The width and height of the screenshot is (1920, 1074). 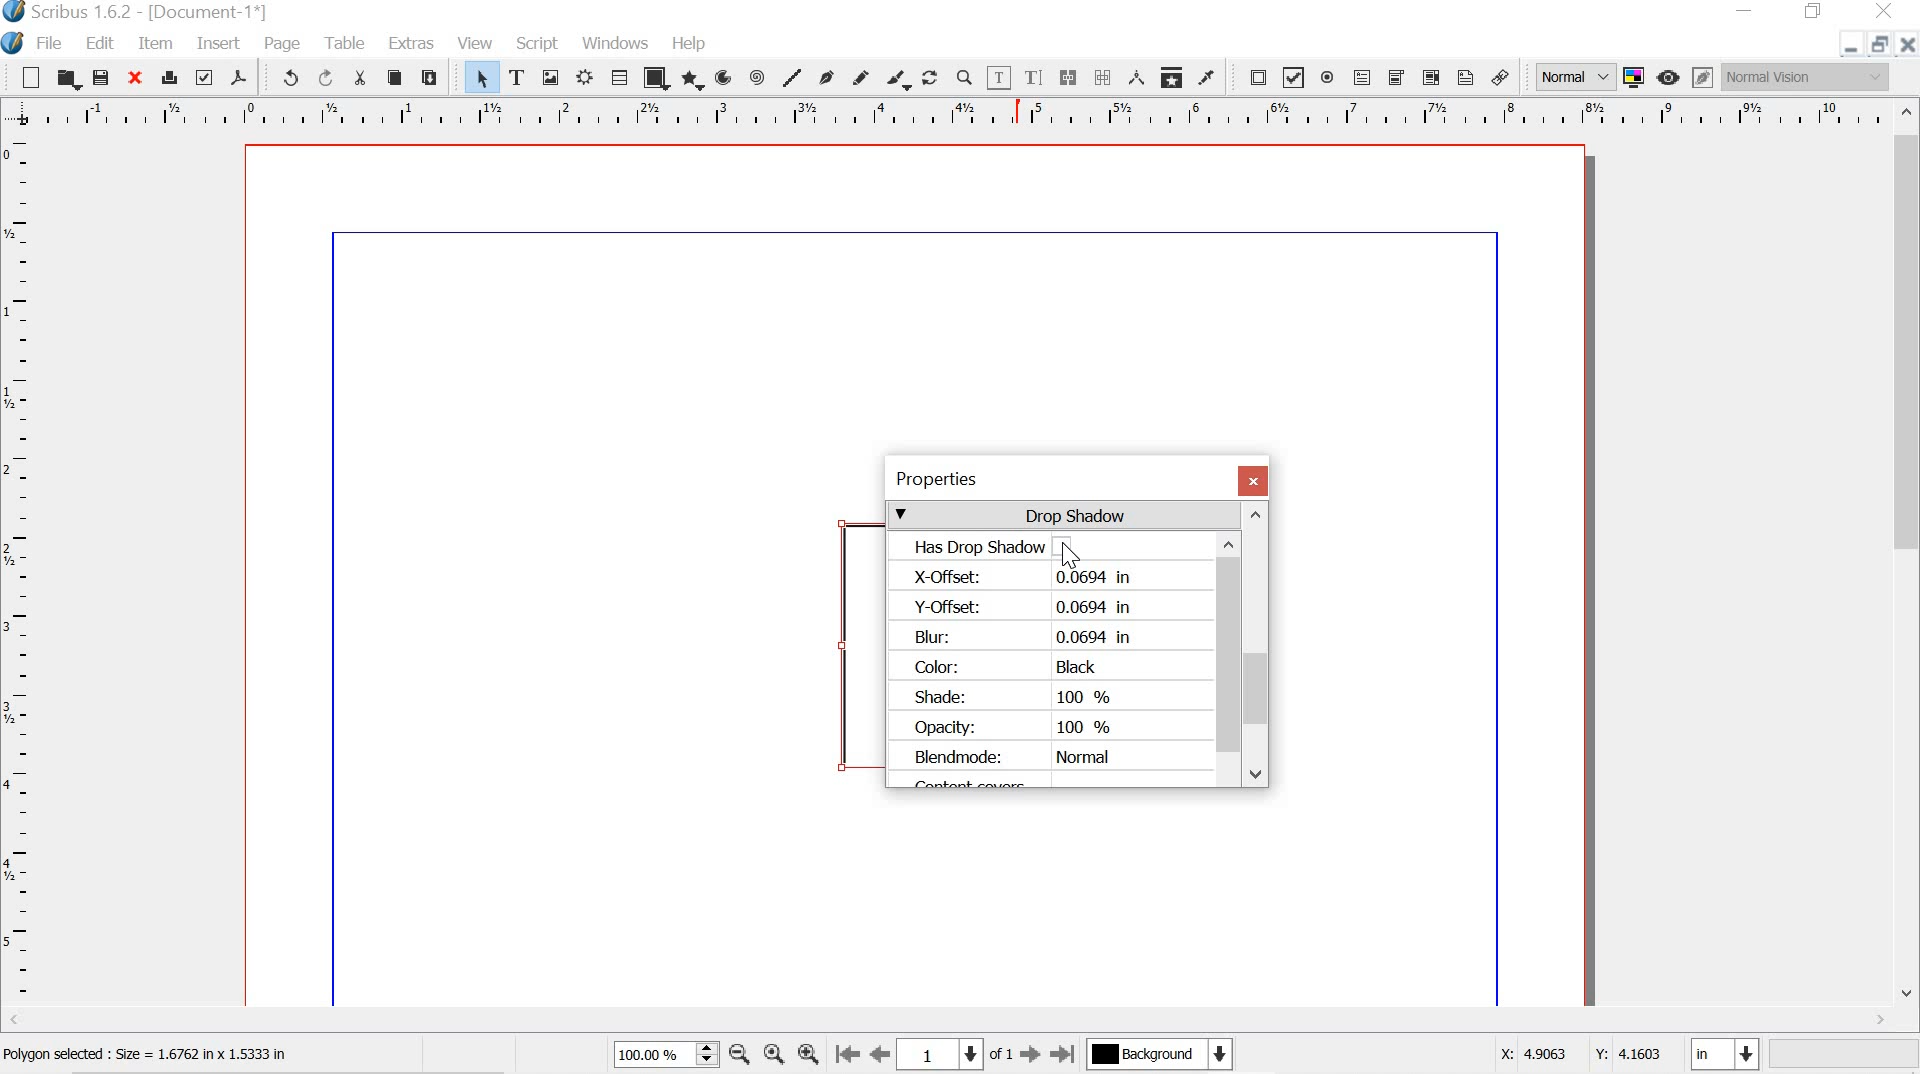 I want to click on of 1, so click(x=1002, y=1055).